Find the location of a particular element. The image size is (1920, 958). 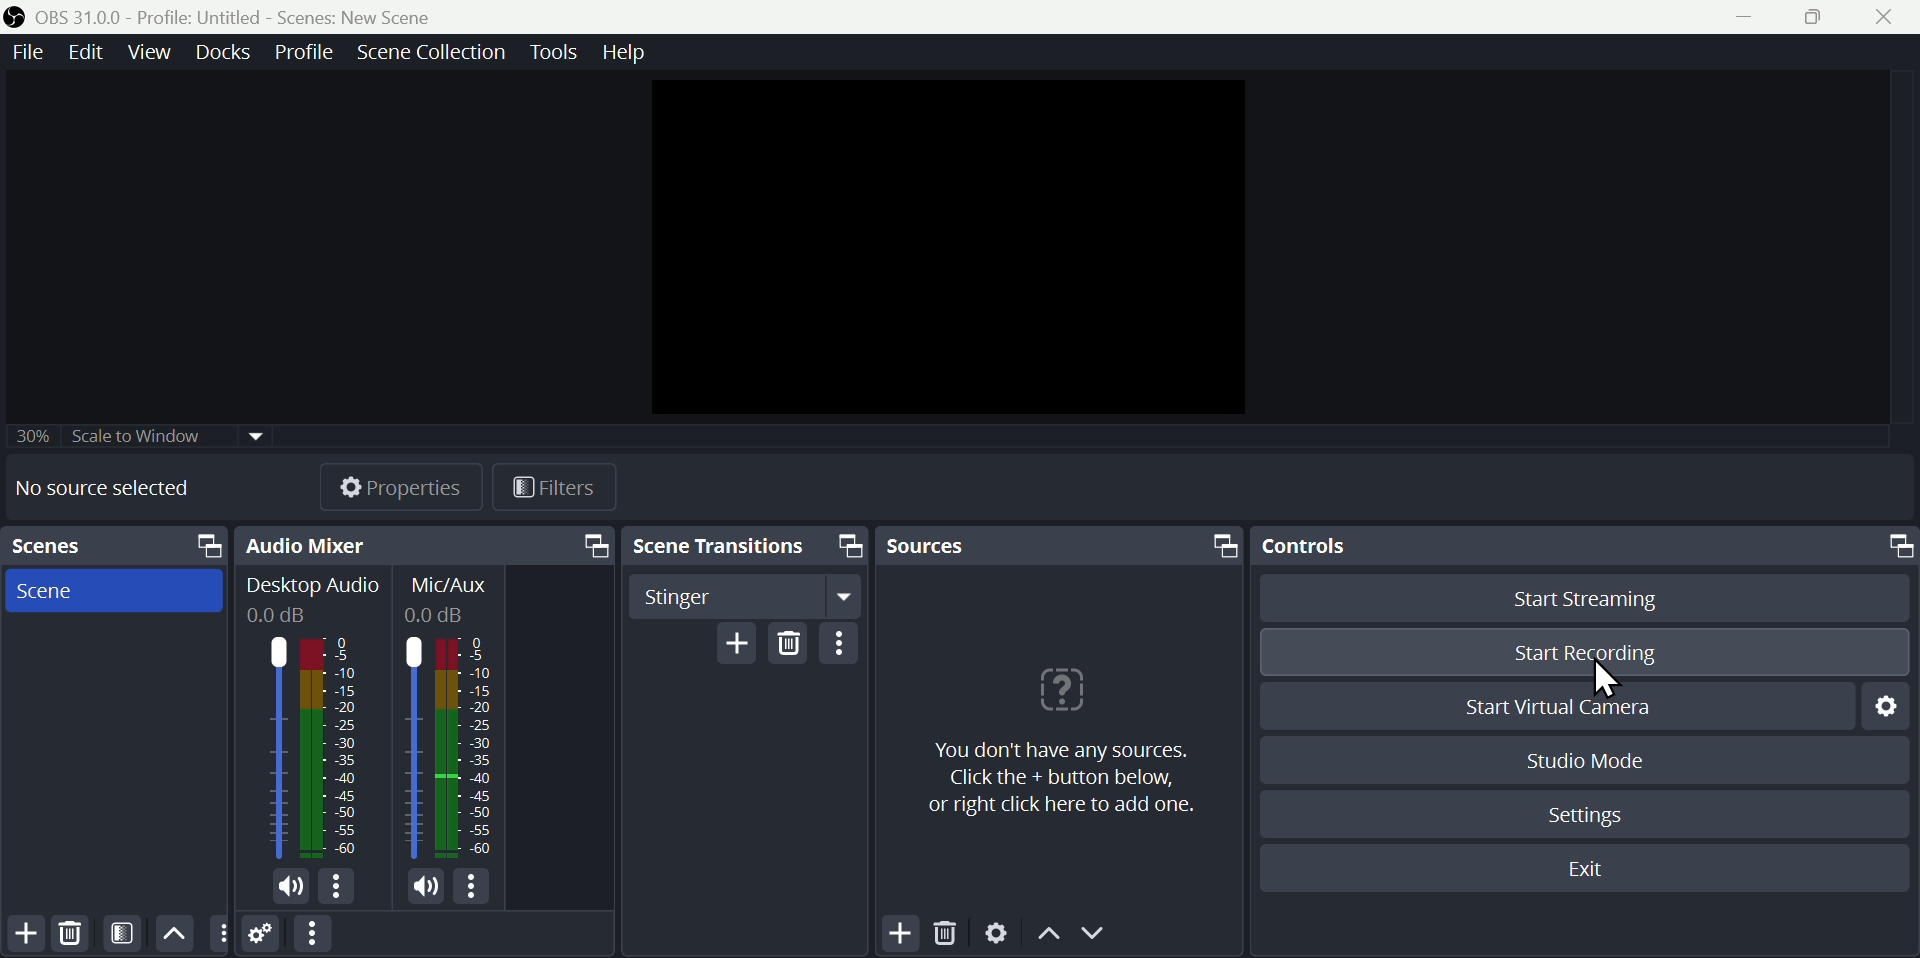

Desktop Audio is located at coordinates (306, 719).